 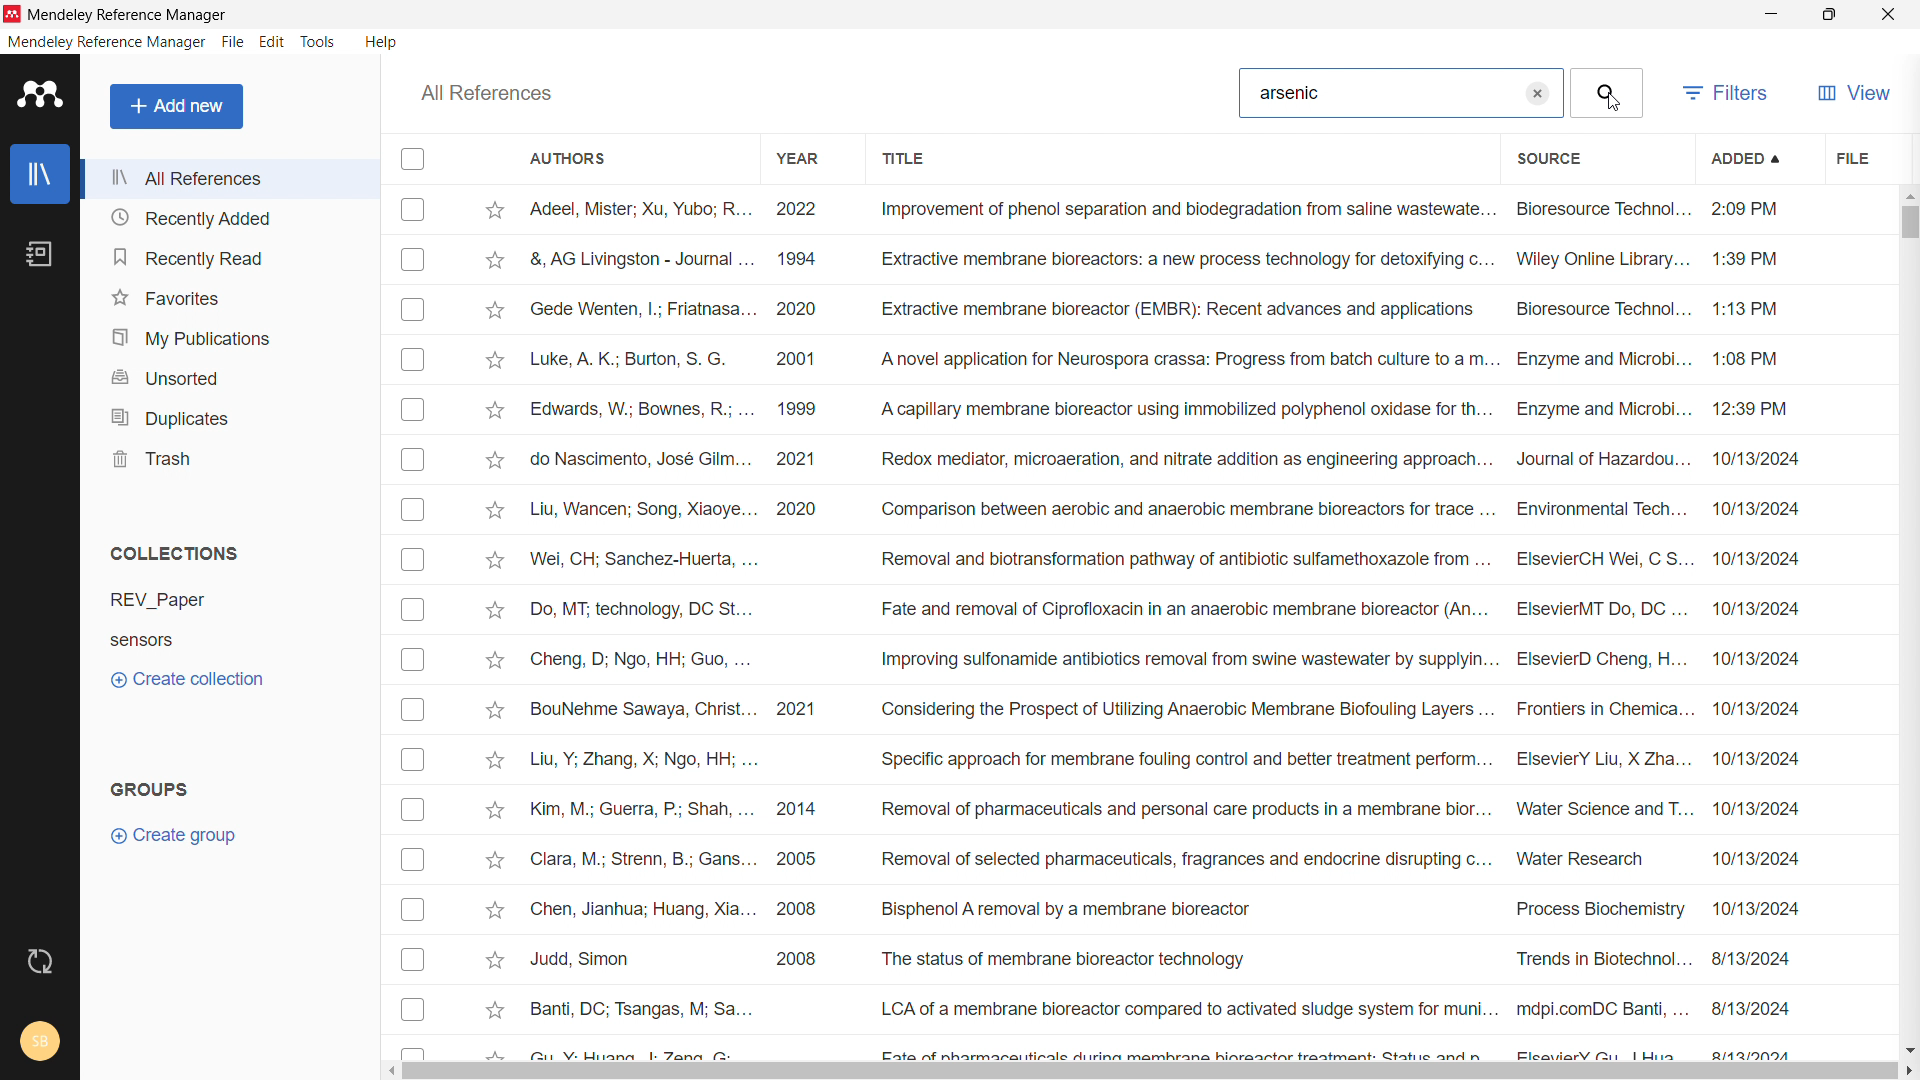 I want to click on create group, so click(x=231, y=834).